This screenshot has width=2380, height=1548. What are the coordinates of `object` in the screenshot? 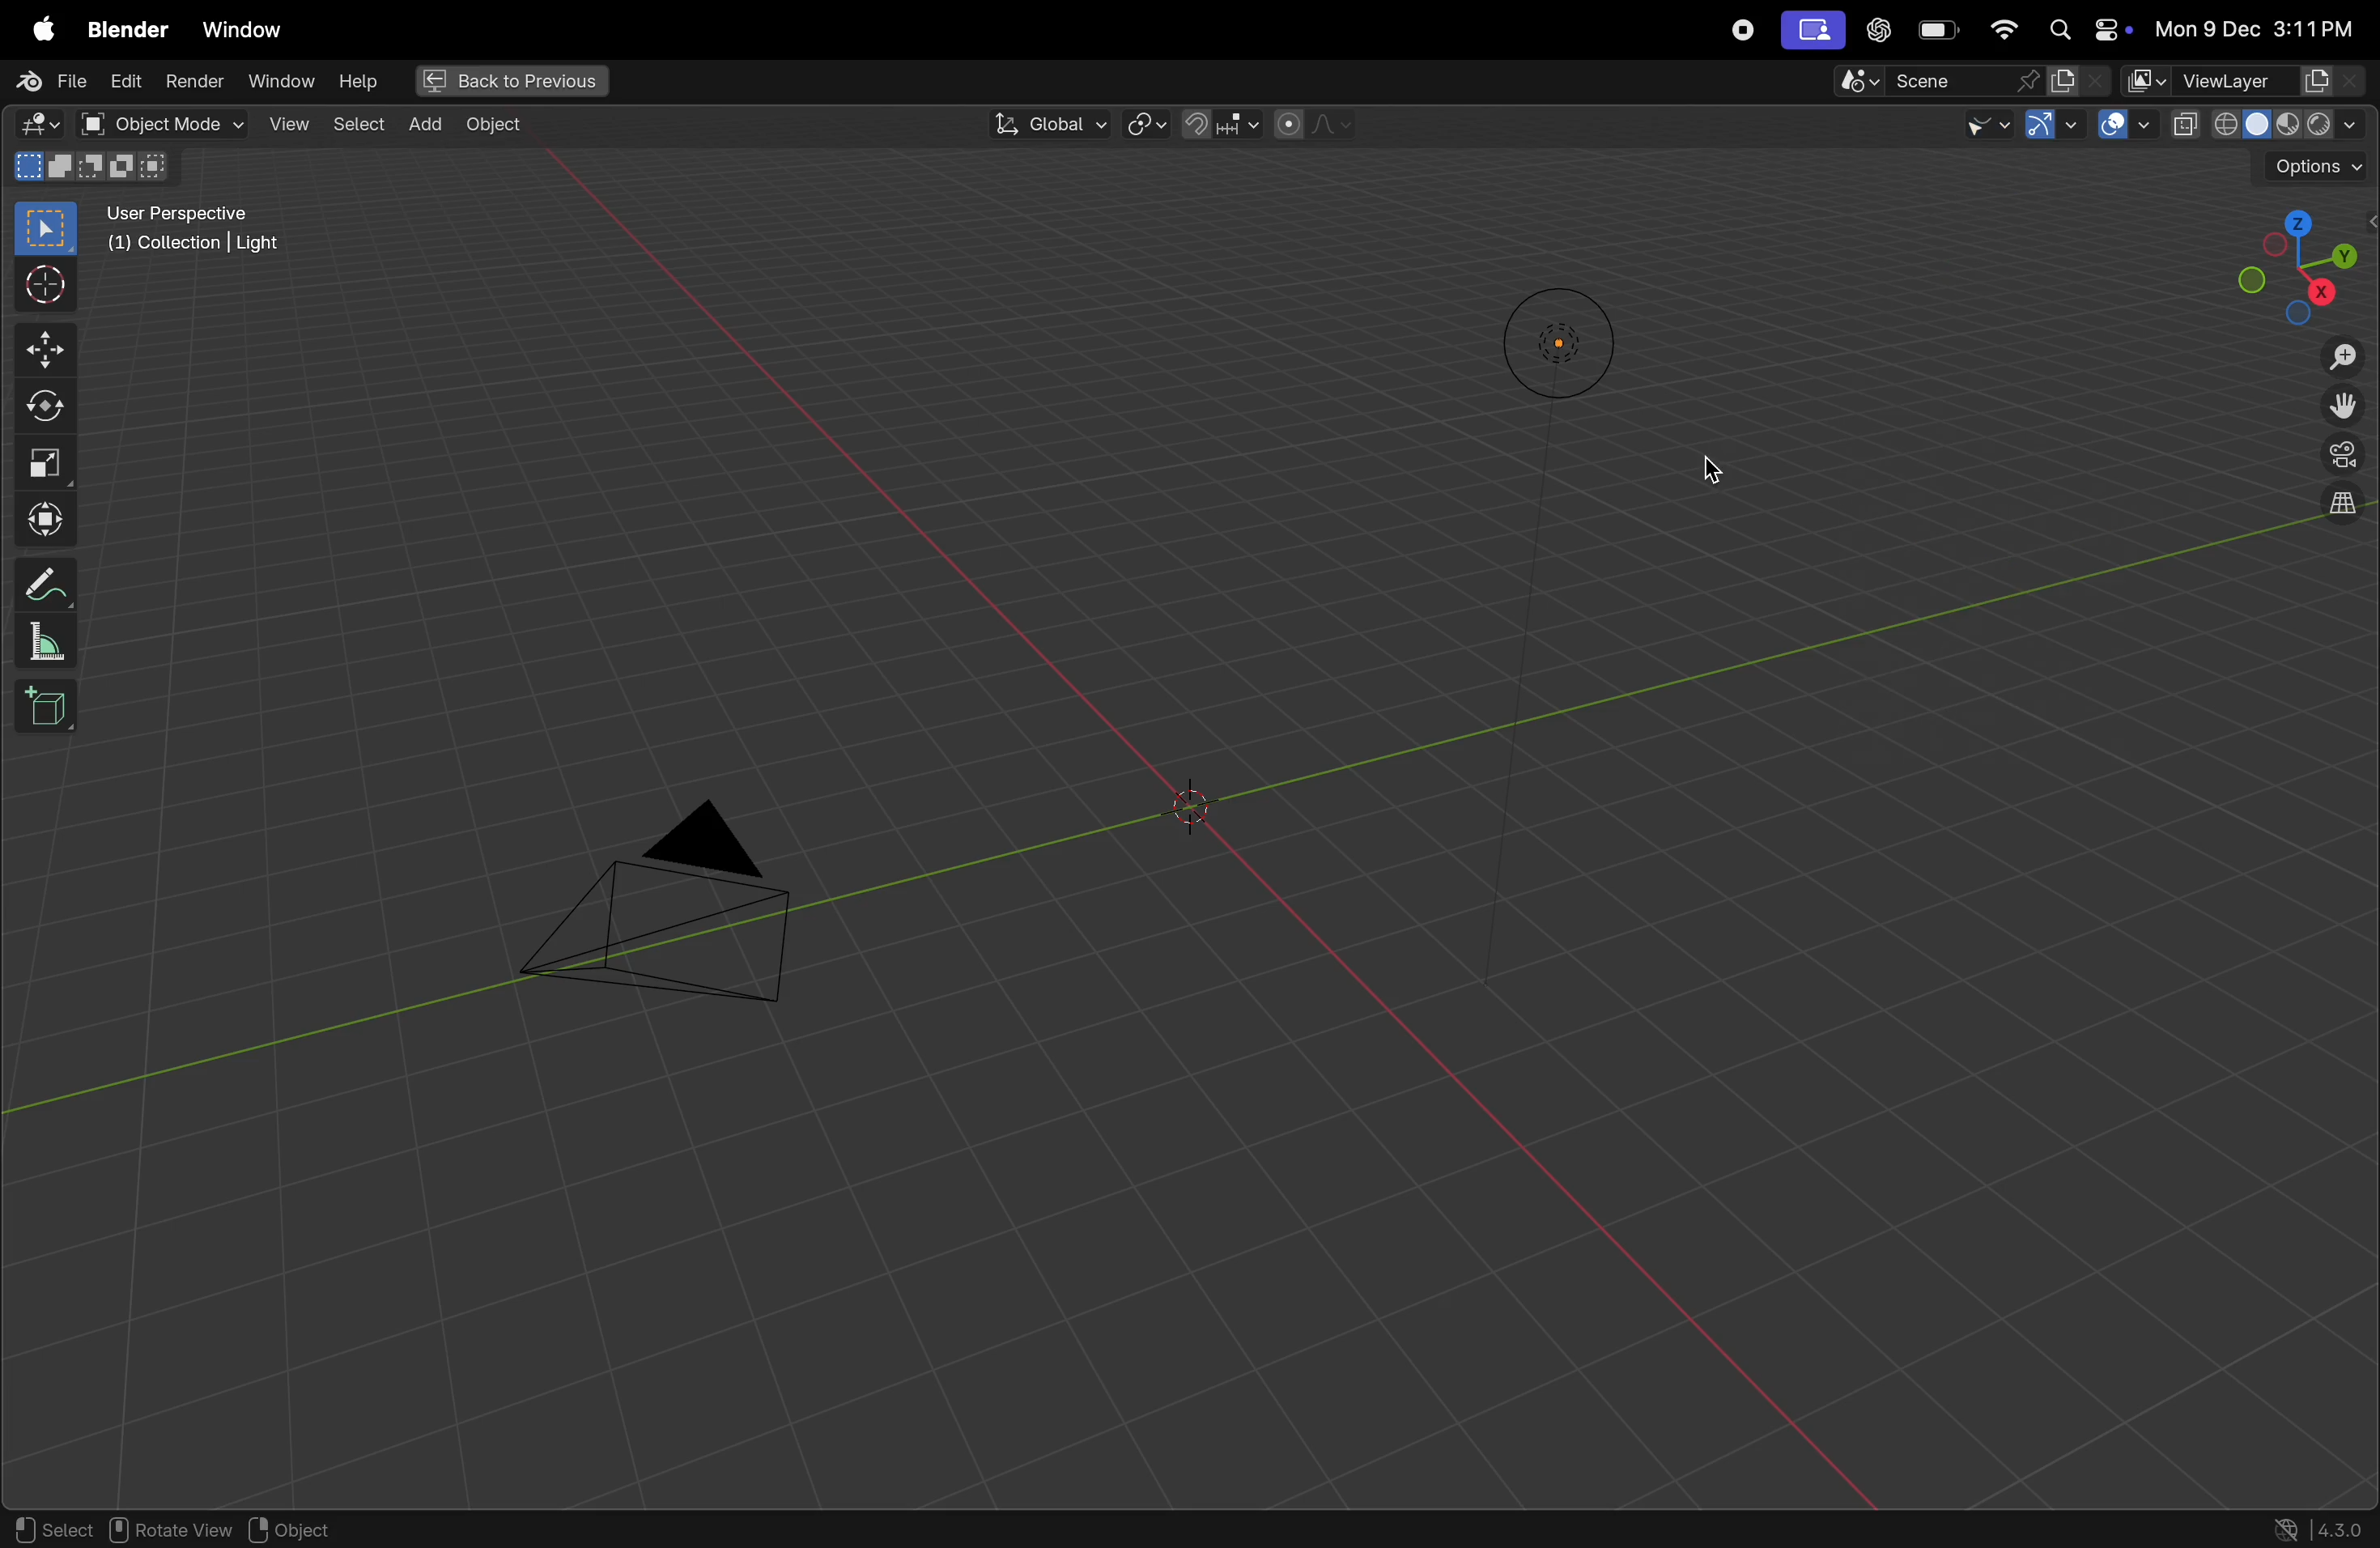 It's located at (299, 1525).